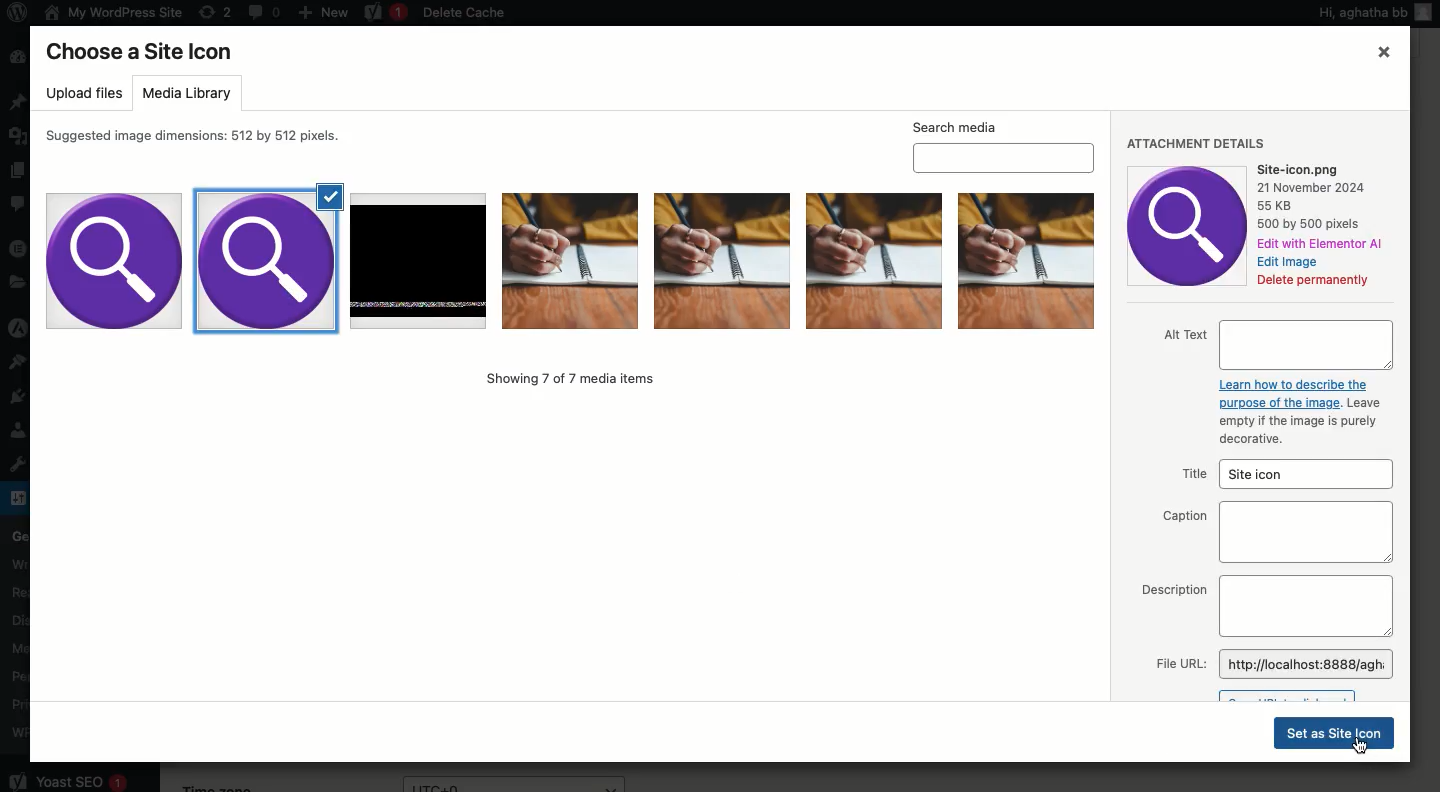 This screenshot has width=1440, height=792. I want to click on Showing 7 of 7 media items, so click(570, 377).